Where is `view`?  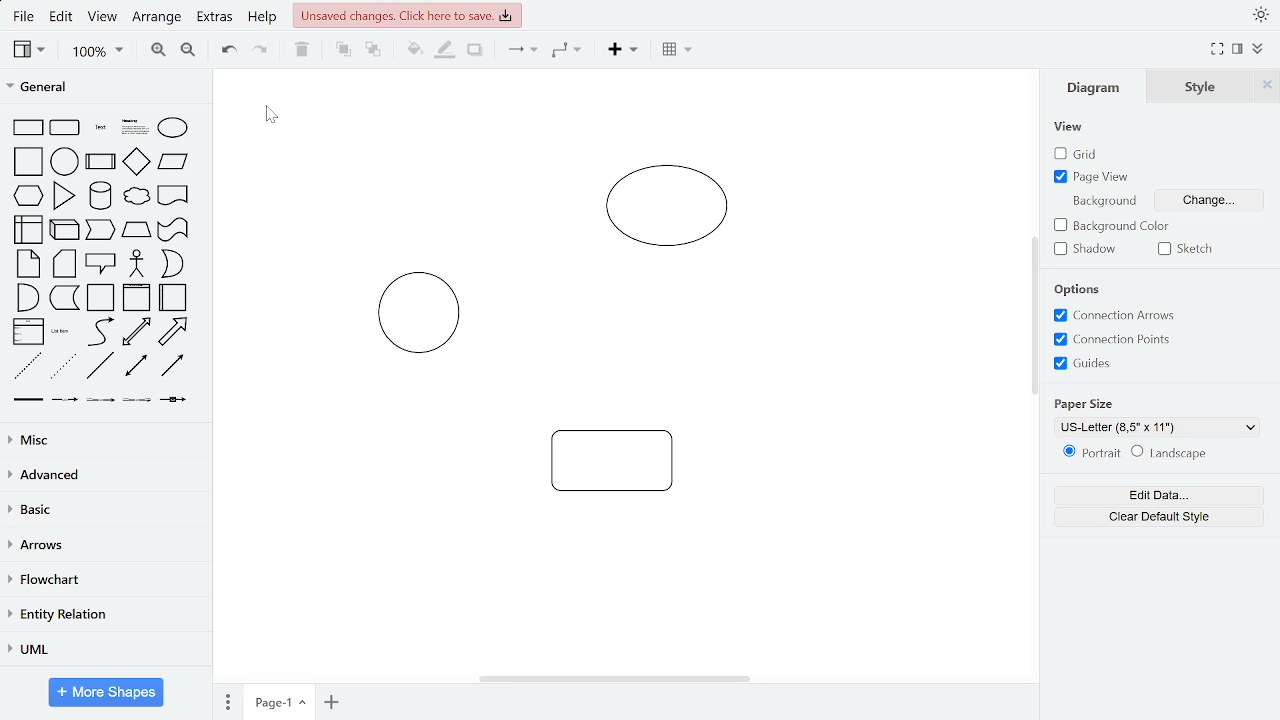 view is located at coordinates (30, 50).